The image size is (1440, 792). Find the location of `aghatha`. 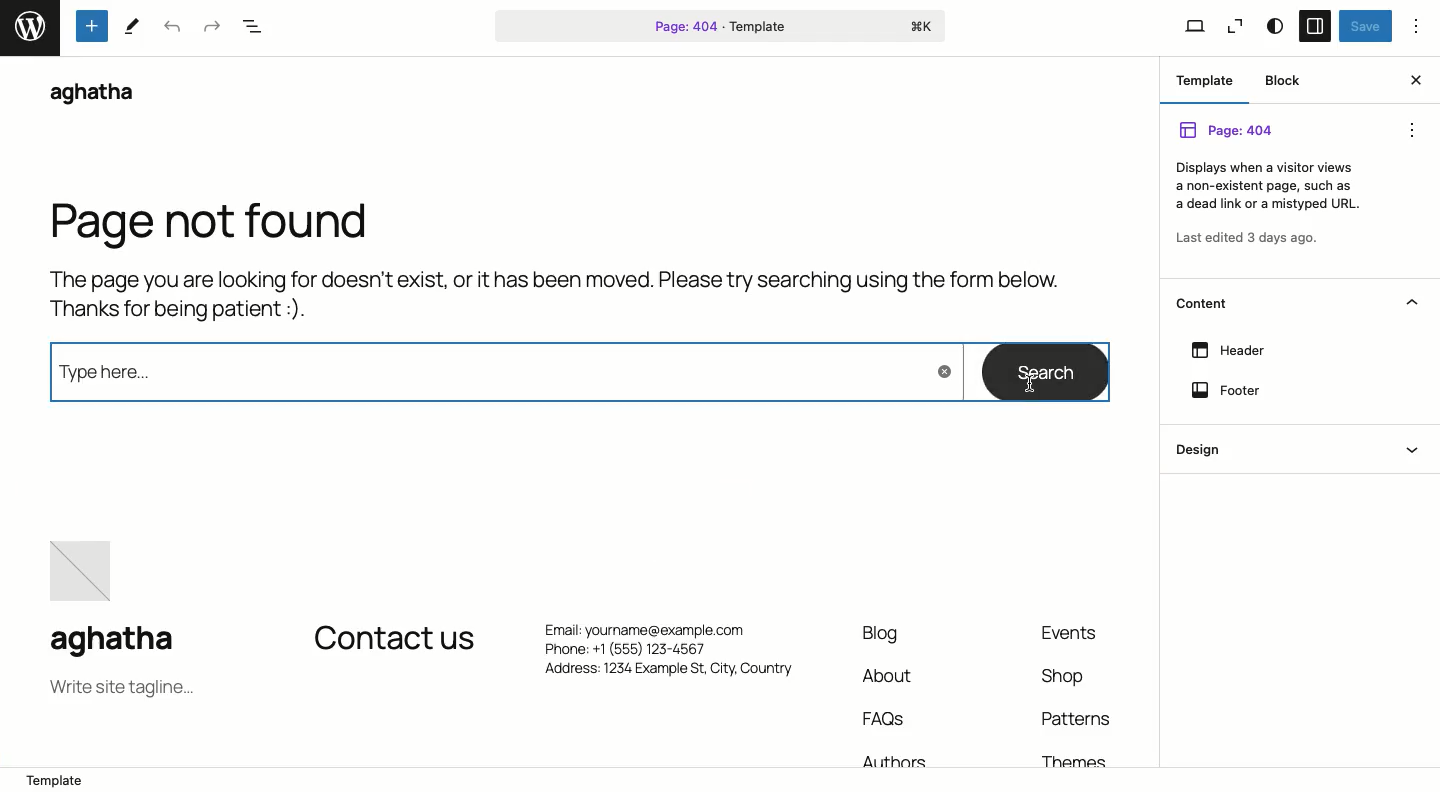

aghatha is located at coordinates (129, 643).